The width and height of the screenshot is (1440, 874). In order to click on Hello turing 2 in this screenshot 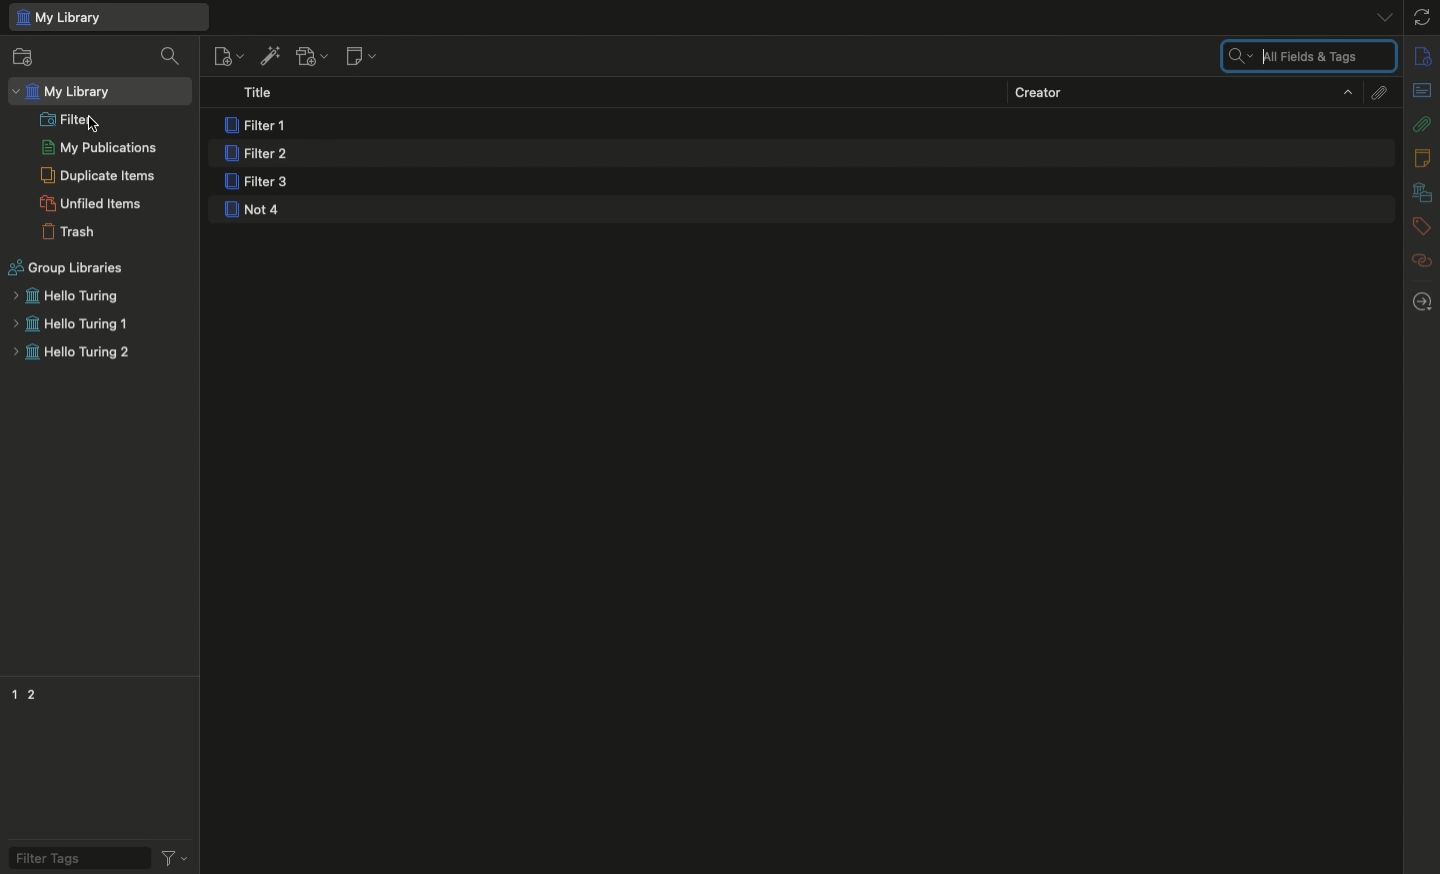, I will do `click(71, 355)`.